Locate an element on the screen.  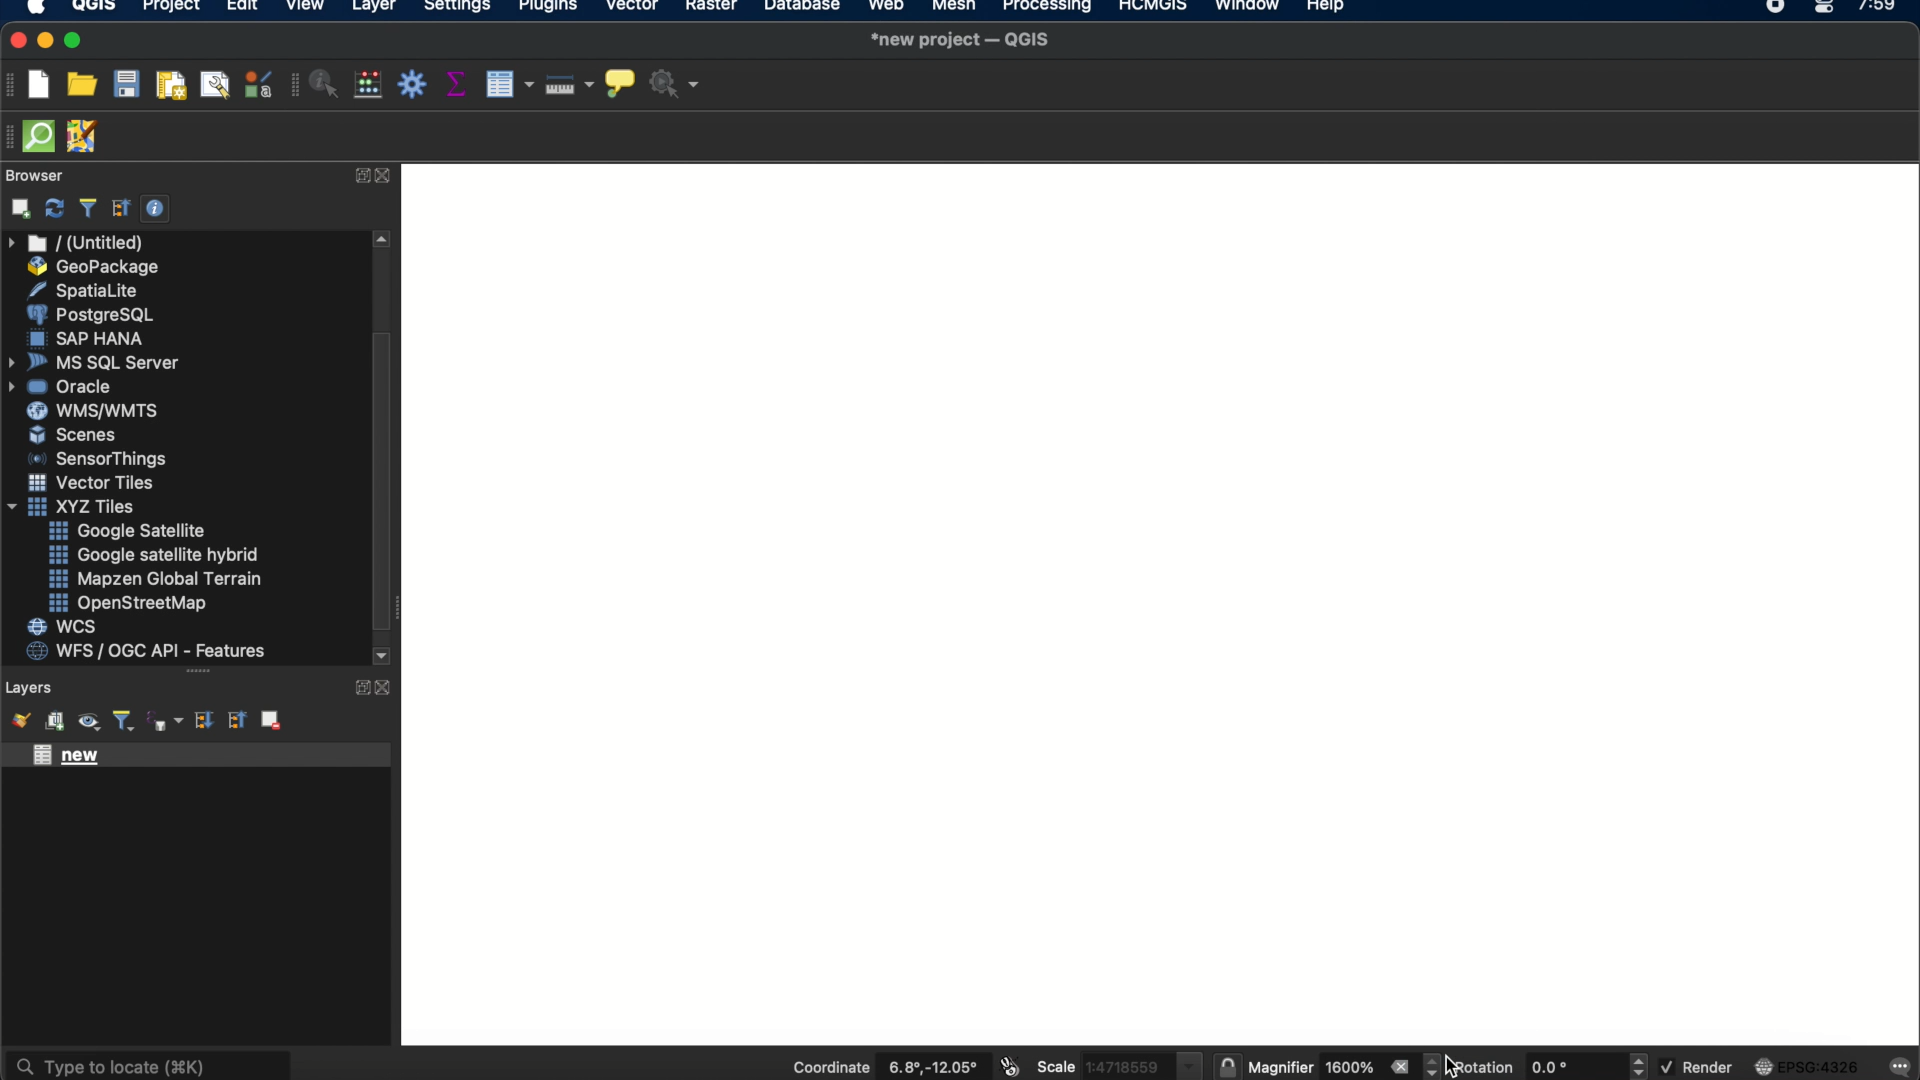
was/wmts is located at coordinates (95, 412).